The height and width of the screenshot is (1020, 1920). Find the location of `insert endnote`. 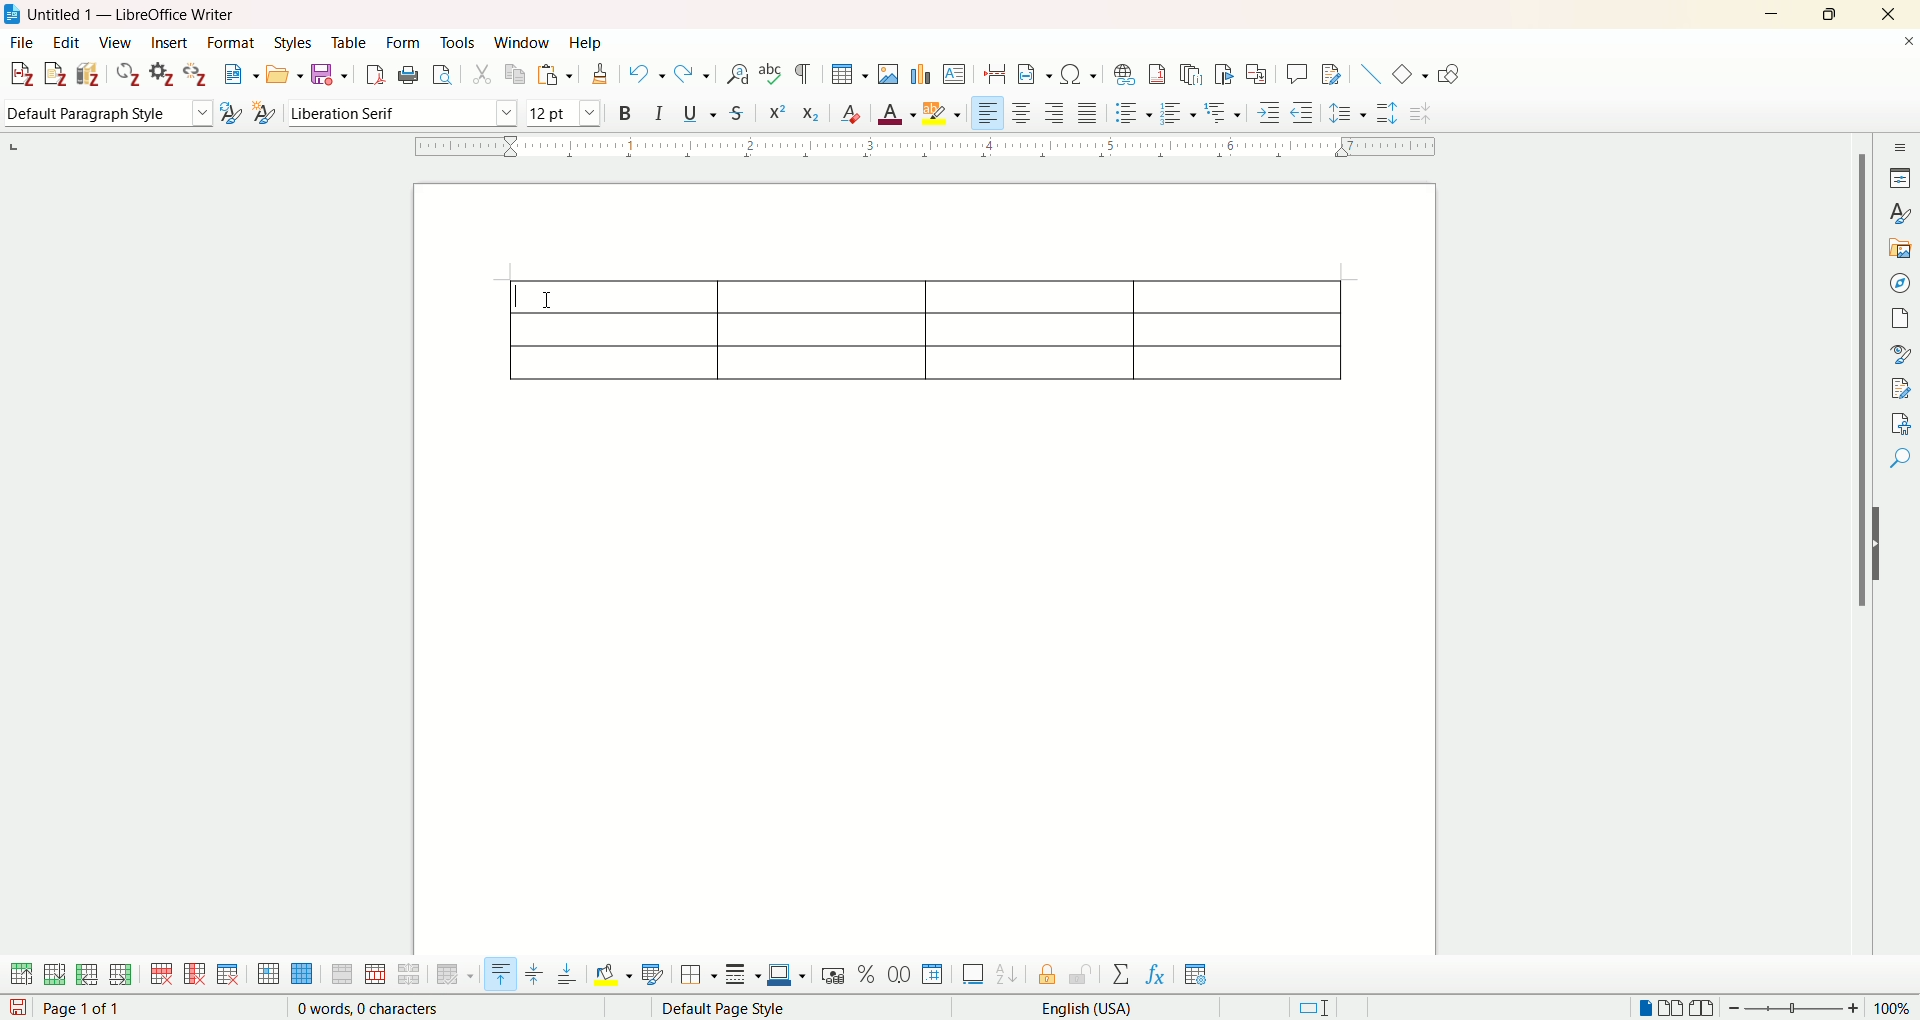

insert endnote is located at coordinates (1196, 75).